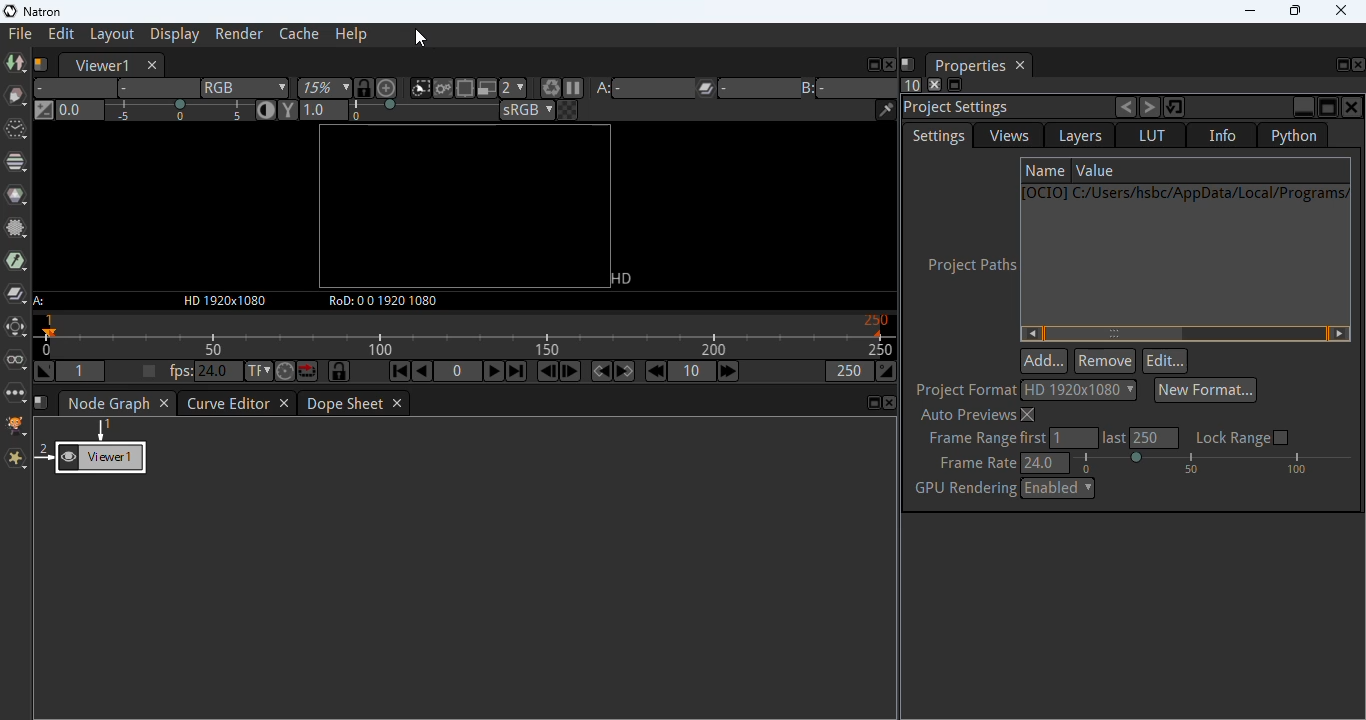 The width and height of the screenshot is (1366, 720). Describe the element at coordinates (1165, 361) in the screenshot. I see `edit` at that location.